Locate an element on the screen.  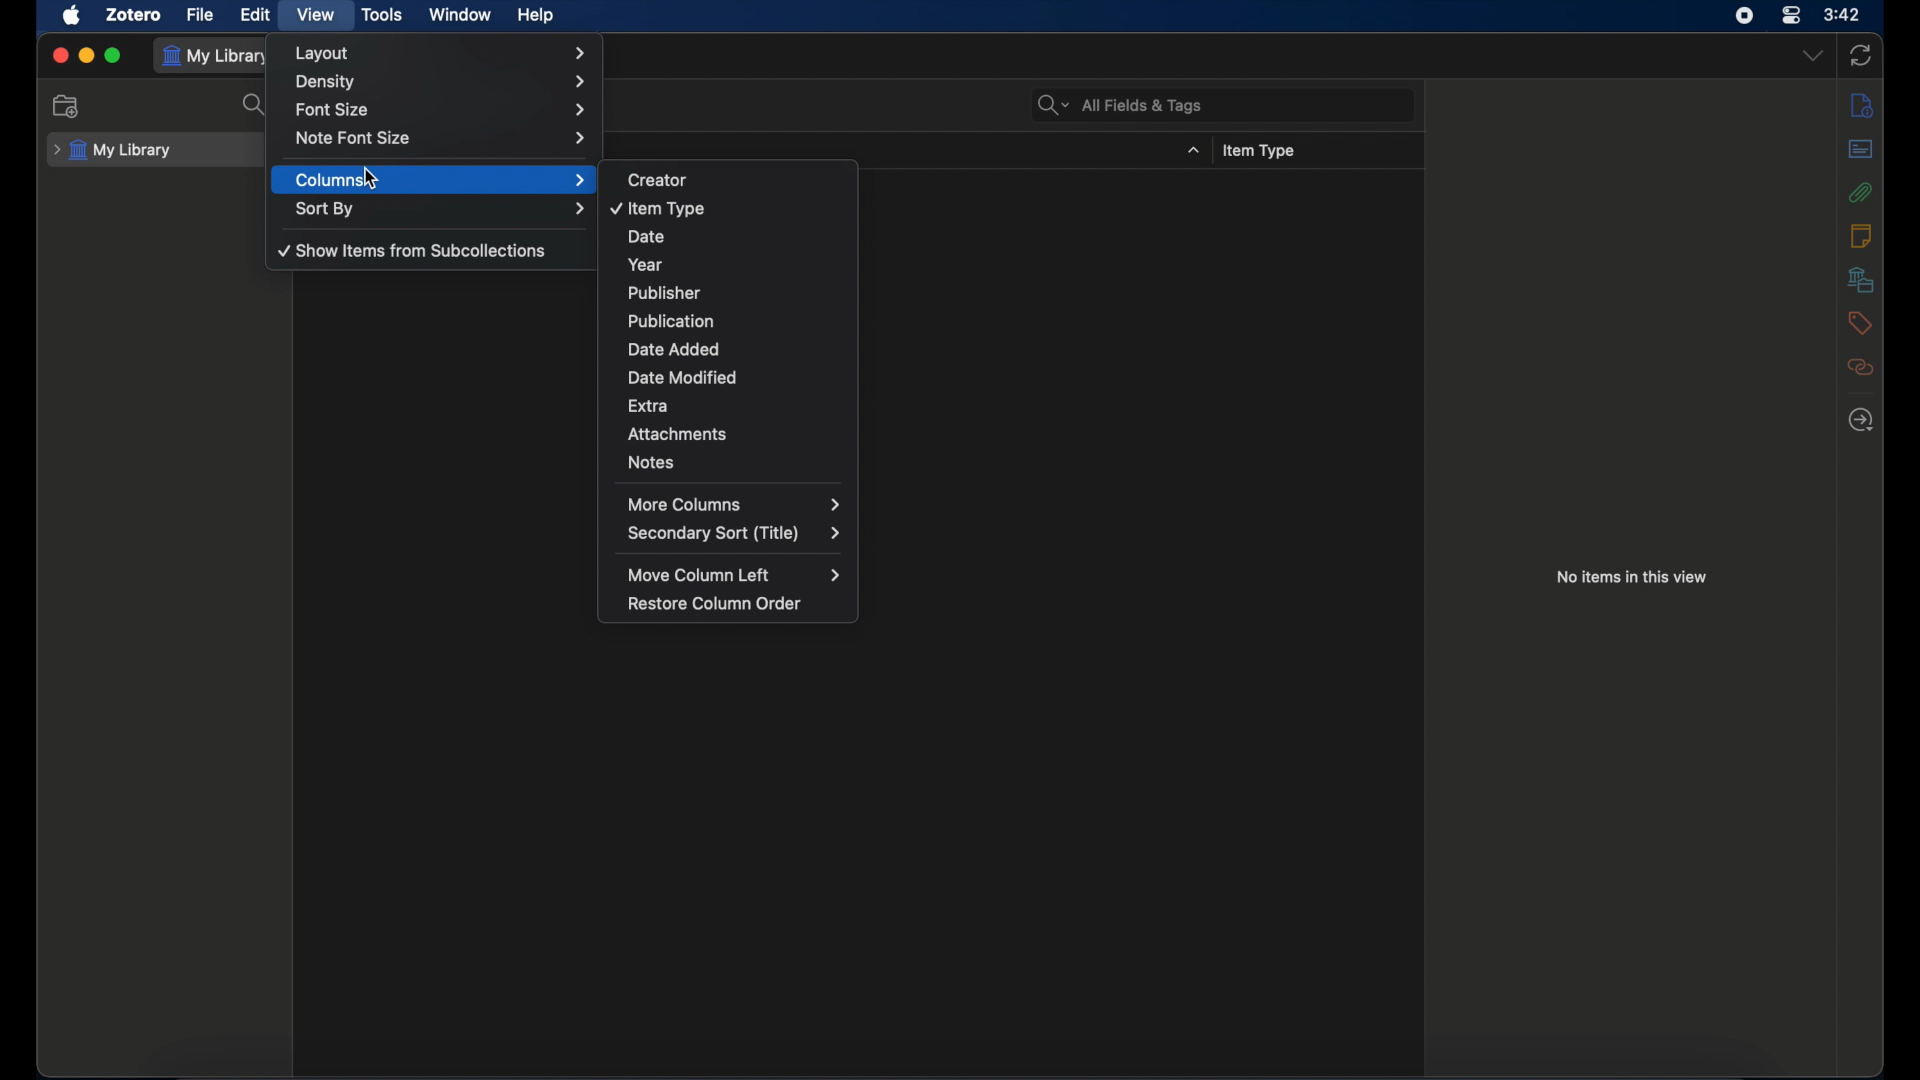
attachments is located at coordinates (736, 434).